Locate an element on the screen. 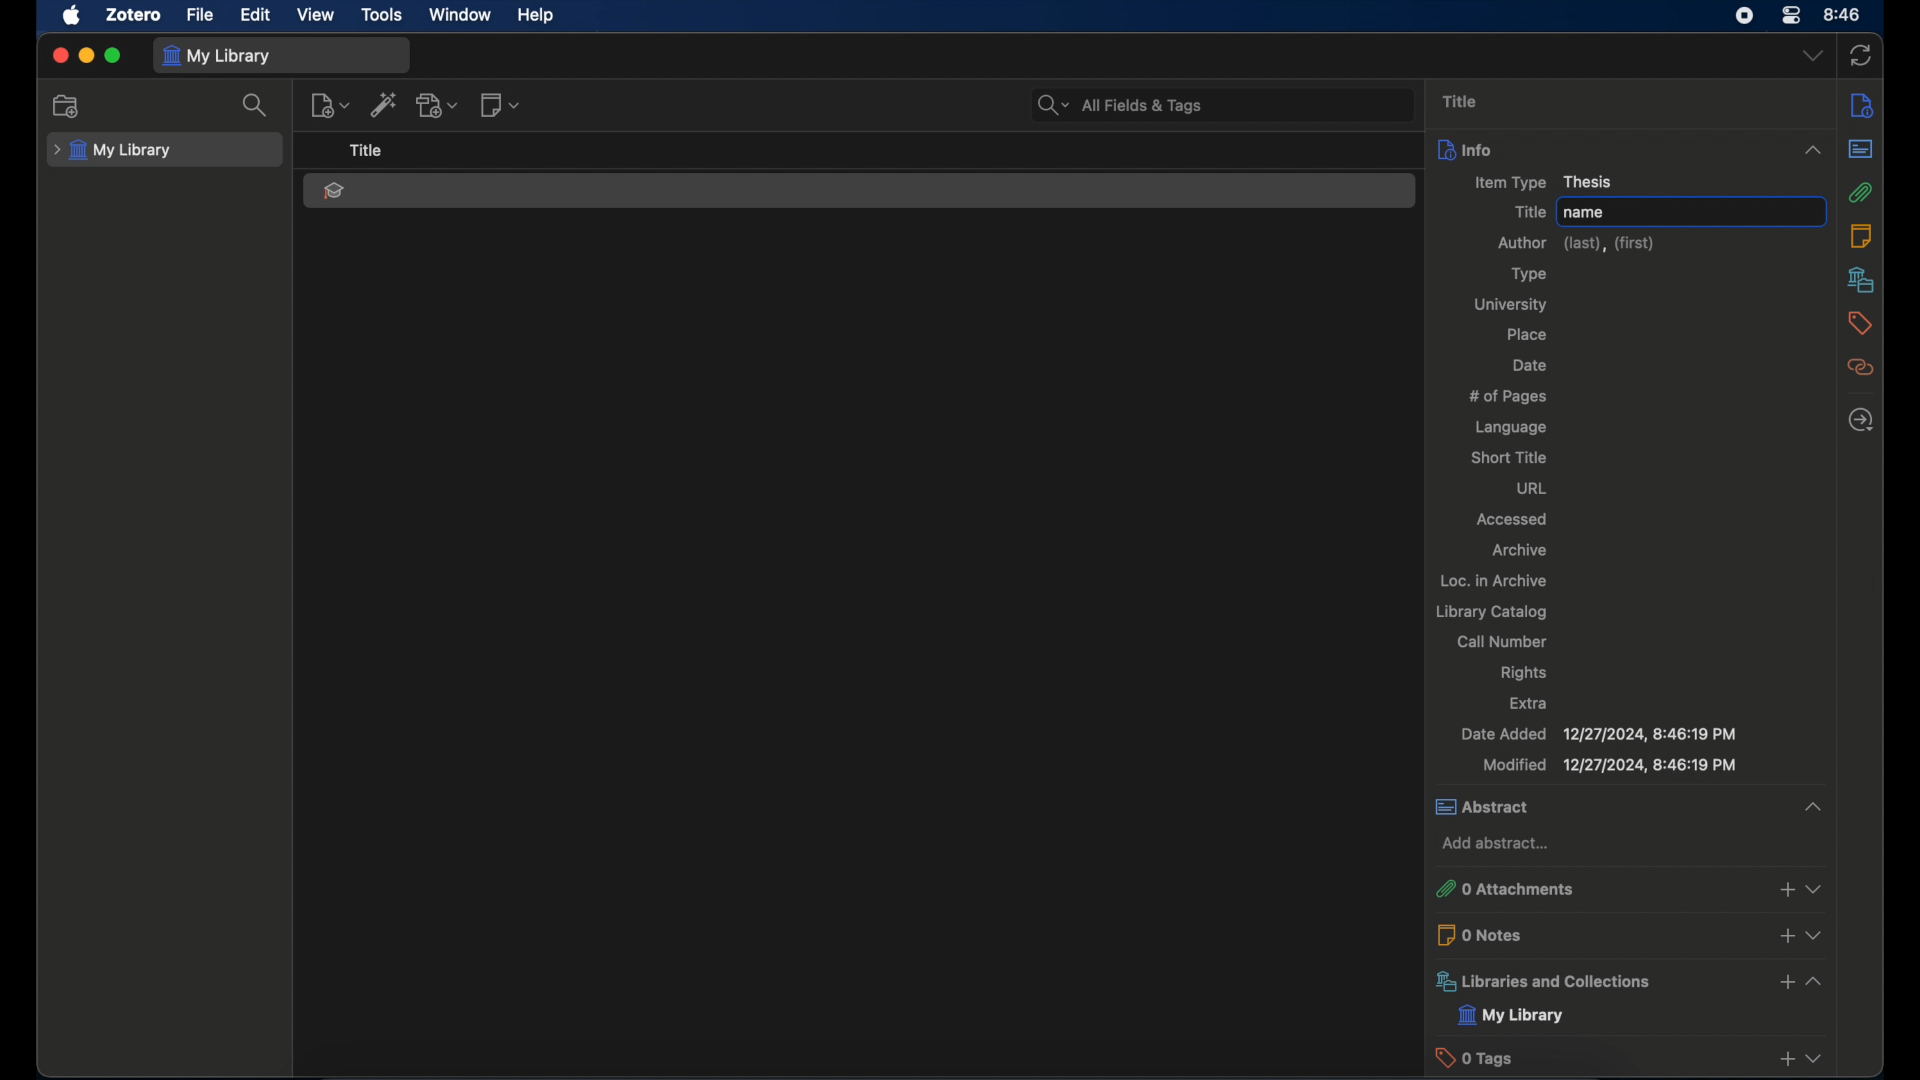 The width and height of the screenshot is (1920, 1080). libraries is located at coordinates (1862, 279).